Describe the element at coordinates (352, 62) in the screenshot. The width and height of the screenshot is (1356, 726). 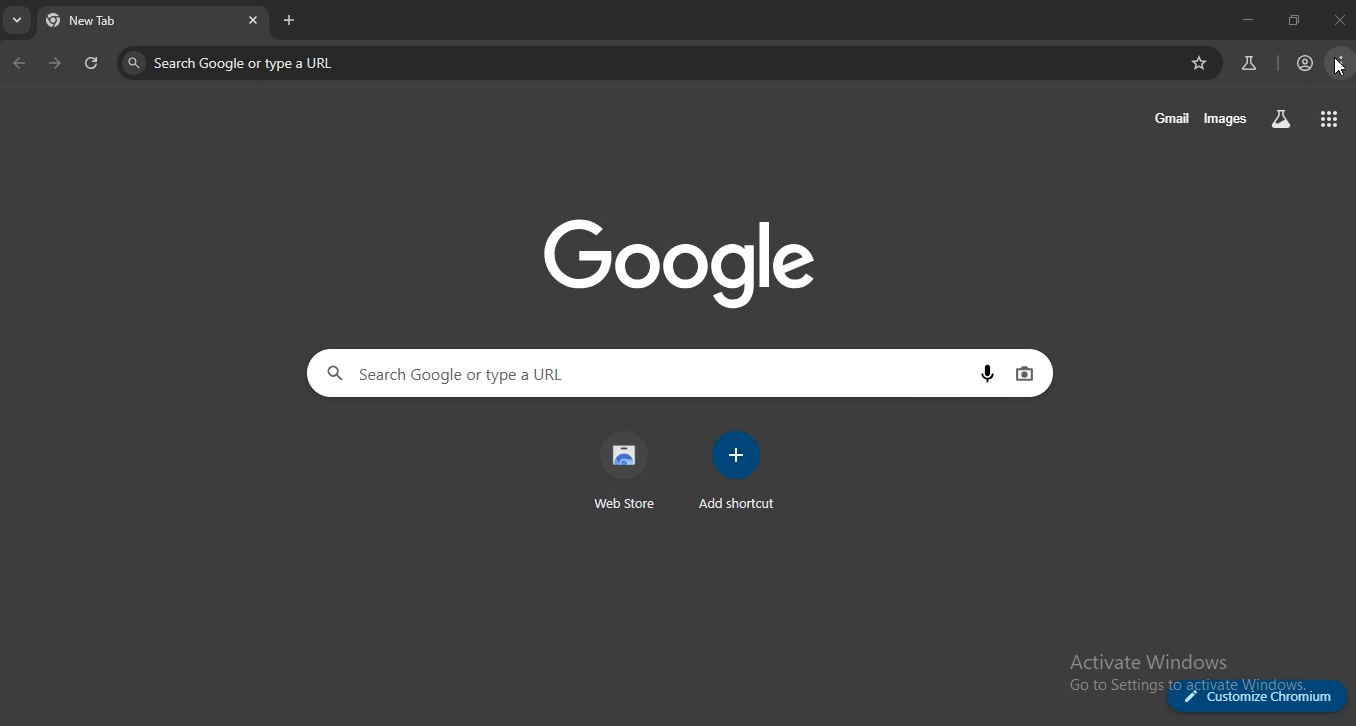
I see `search google or type a url` at that location.